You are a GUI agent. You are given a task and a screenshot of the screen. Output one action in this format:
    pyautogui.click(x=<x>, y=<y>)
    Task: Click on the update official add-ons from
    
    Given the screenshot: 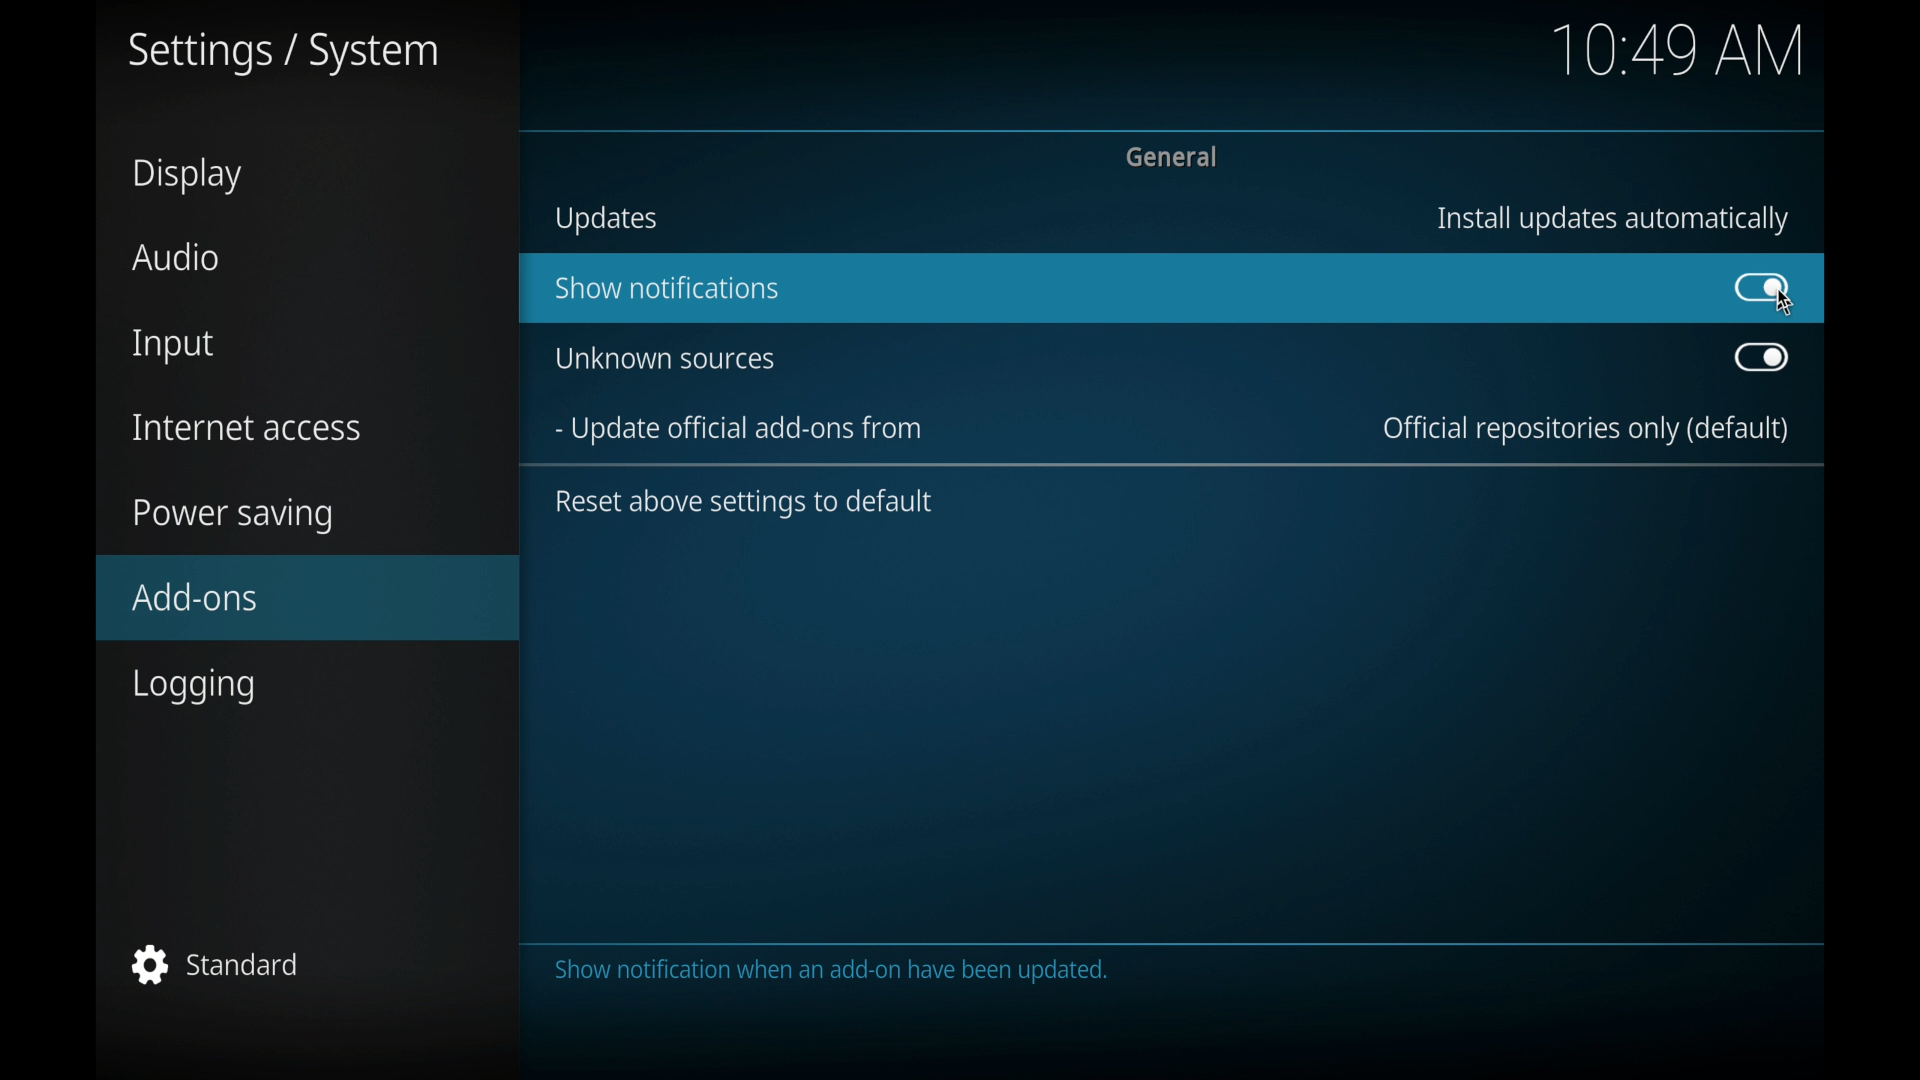 What is the action you would take?
    pyautogui.click(x=736, y=431)
    